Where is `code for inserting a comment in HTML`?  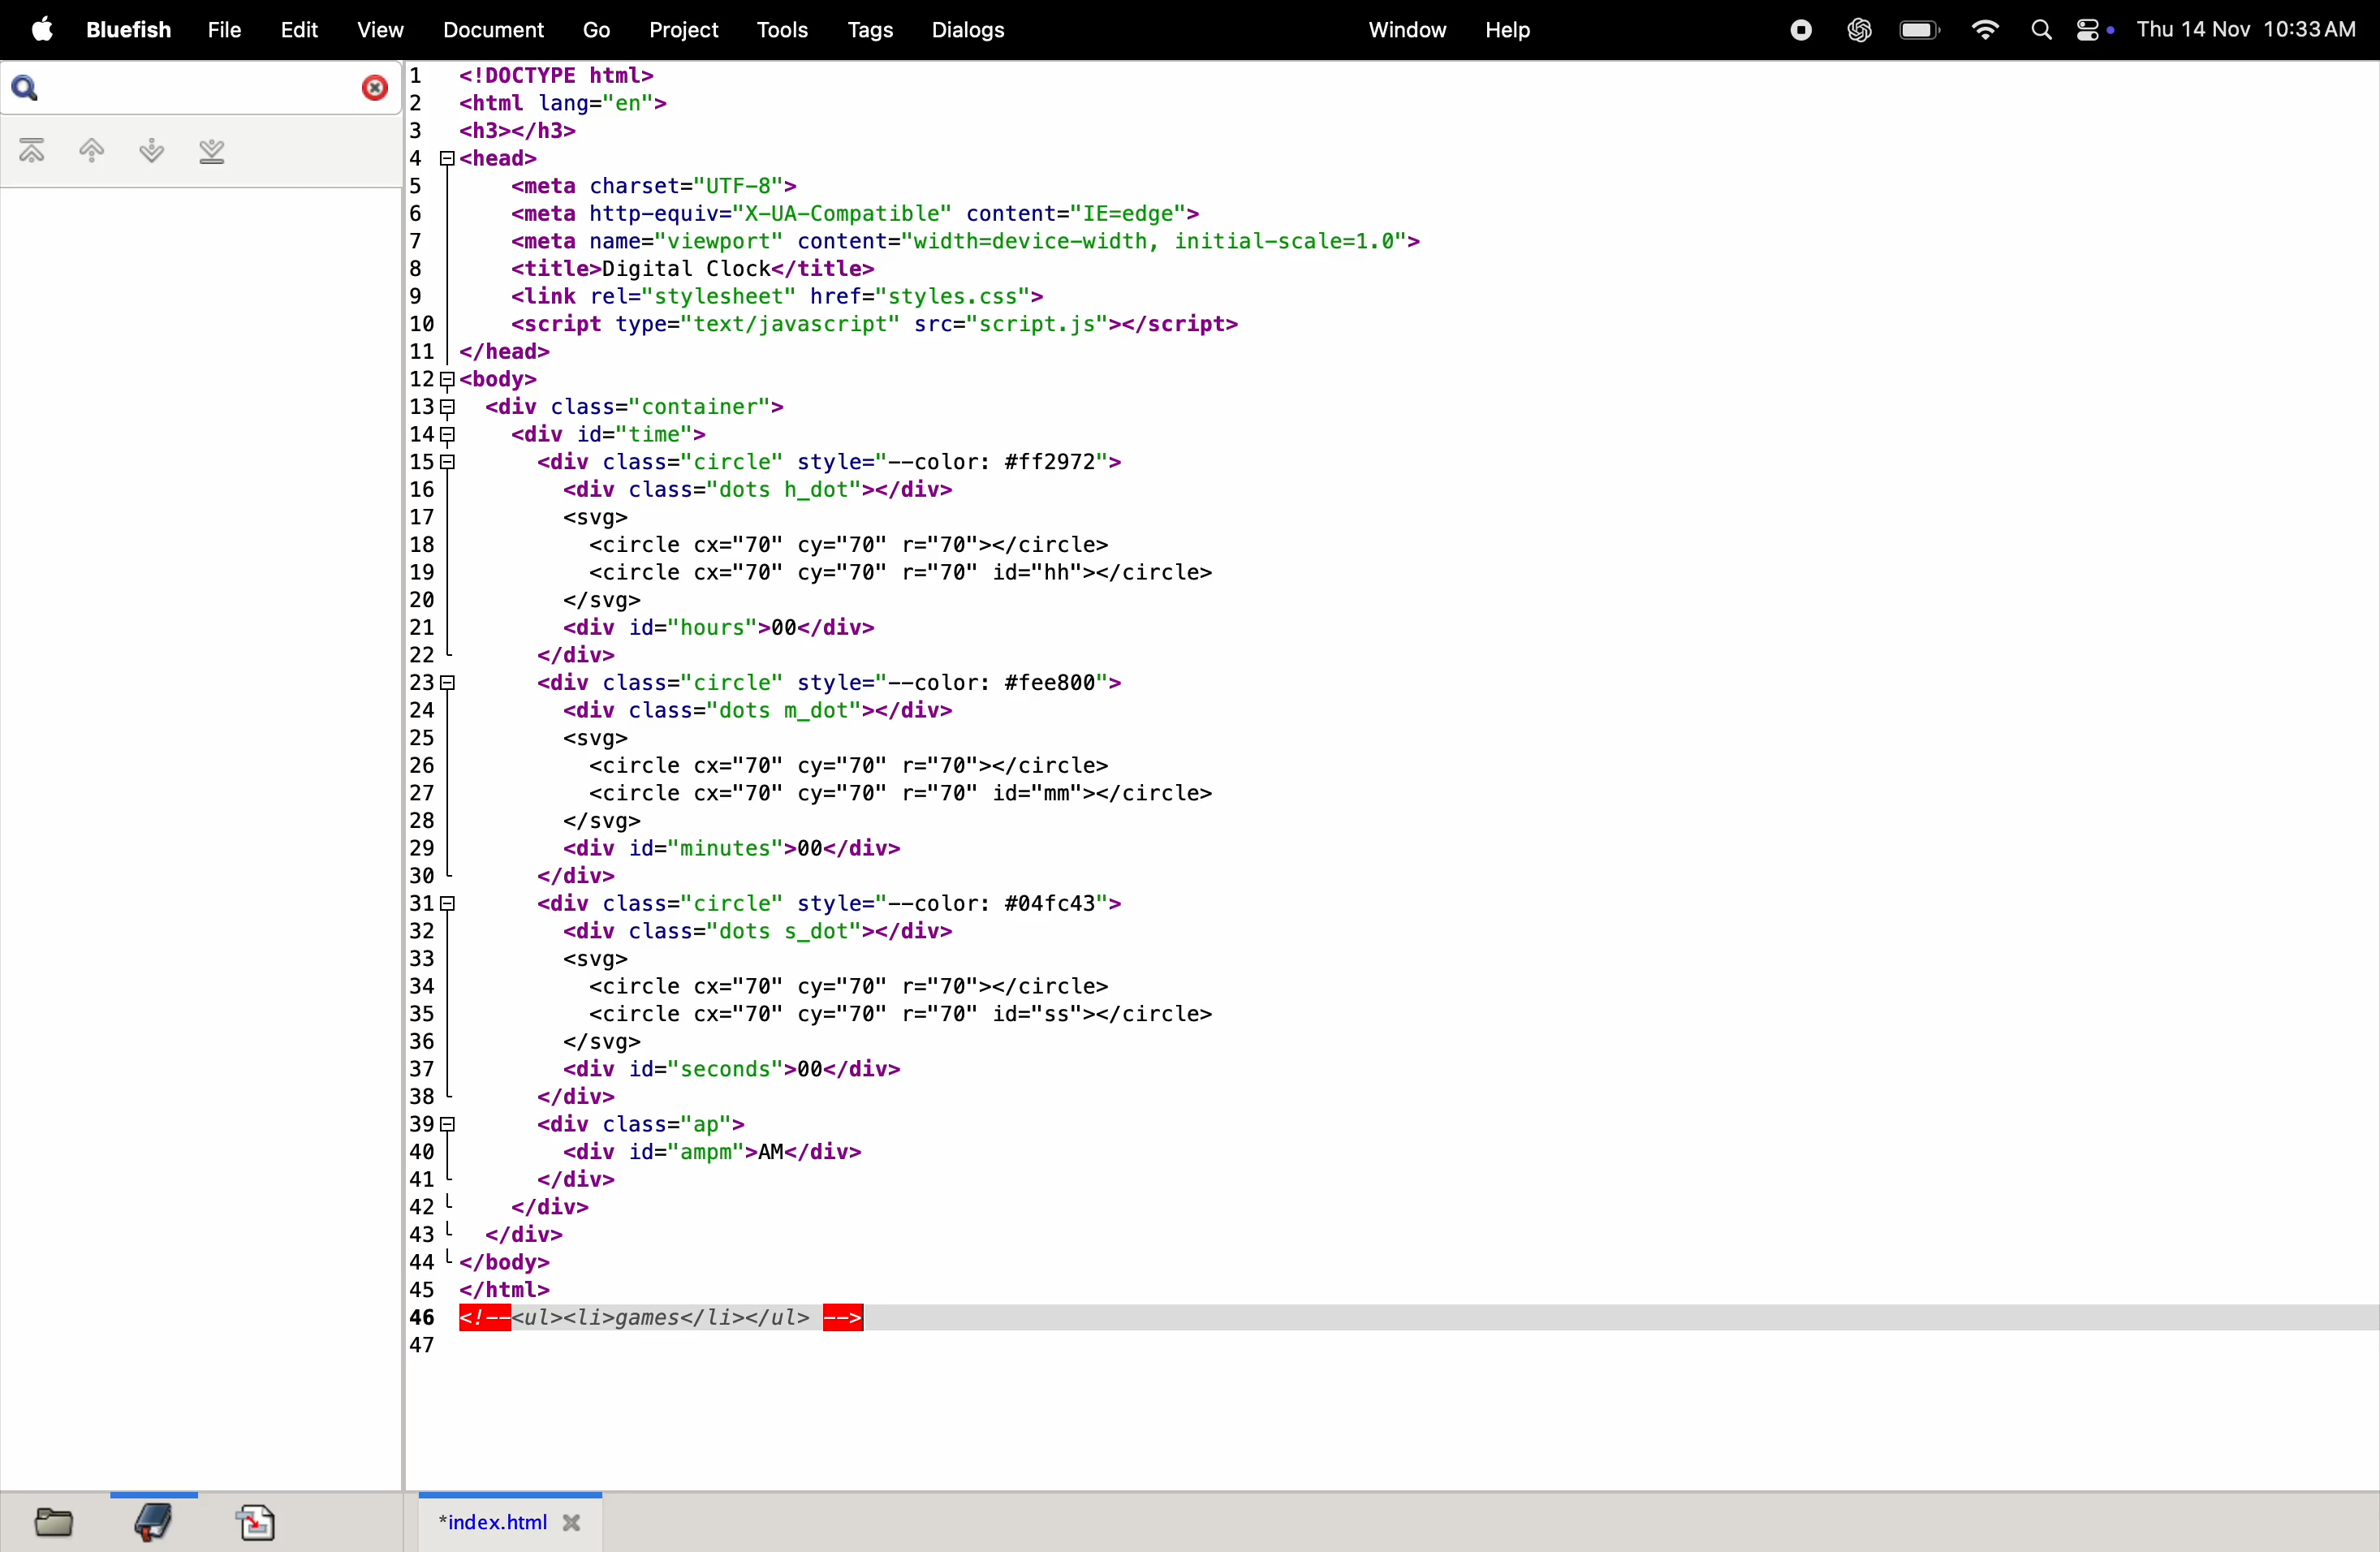
code for inserting a comment in HTML is located at coordinates (1147, 716).